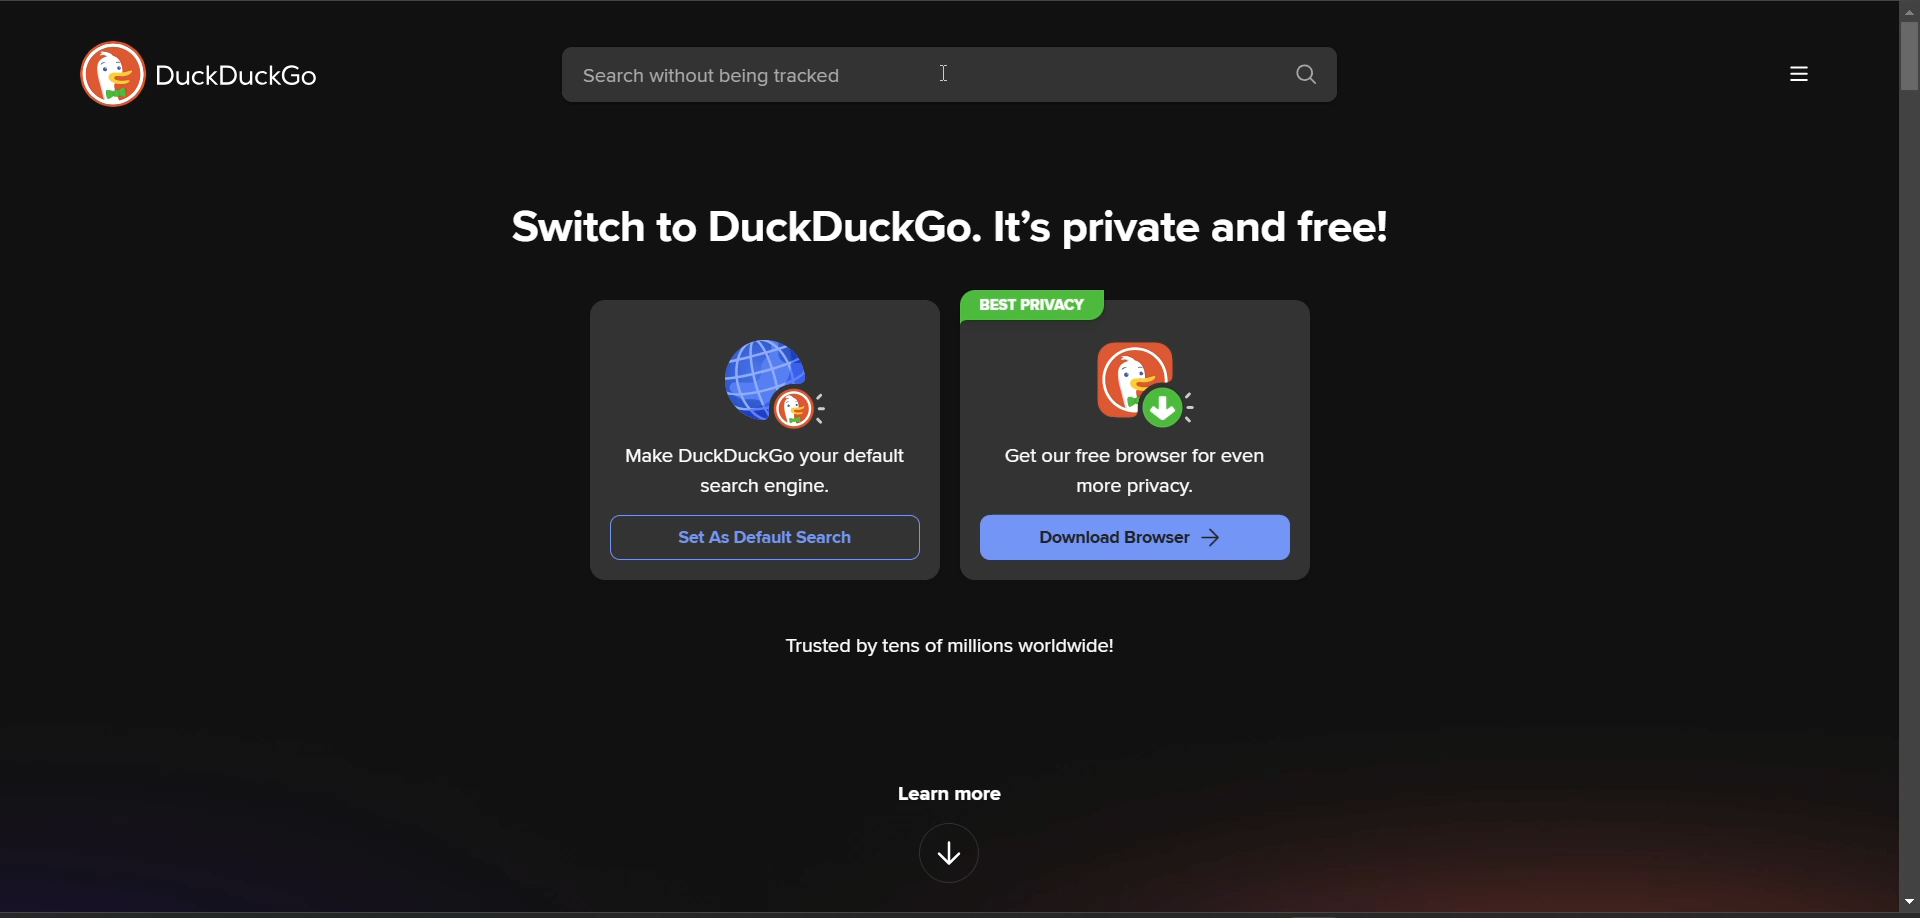  Describe the element at coordinates (106, 75) in the screenshot. I see `logo` at that location.